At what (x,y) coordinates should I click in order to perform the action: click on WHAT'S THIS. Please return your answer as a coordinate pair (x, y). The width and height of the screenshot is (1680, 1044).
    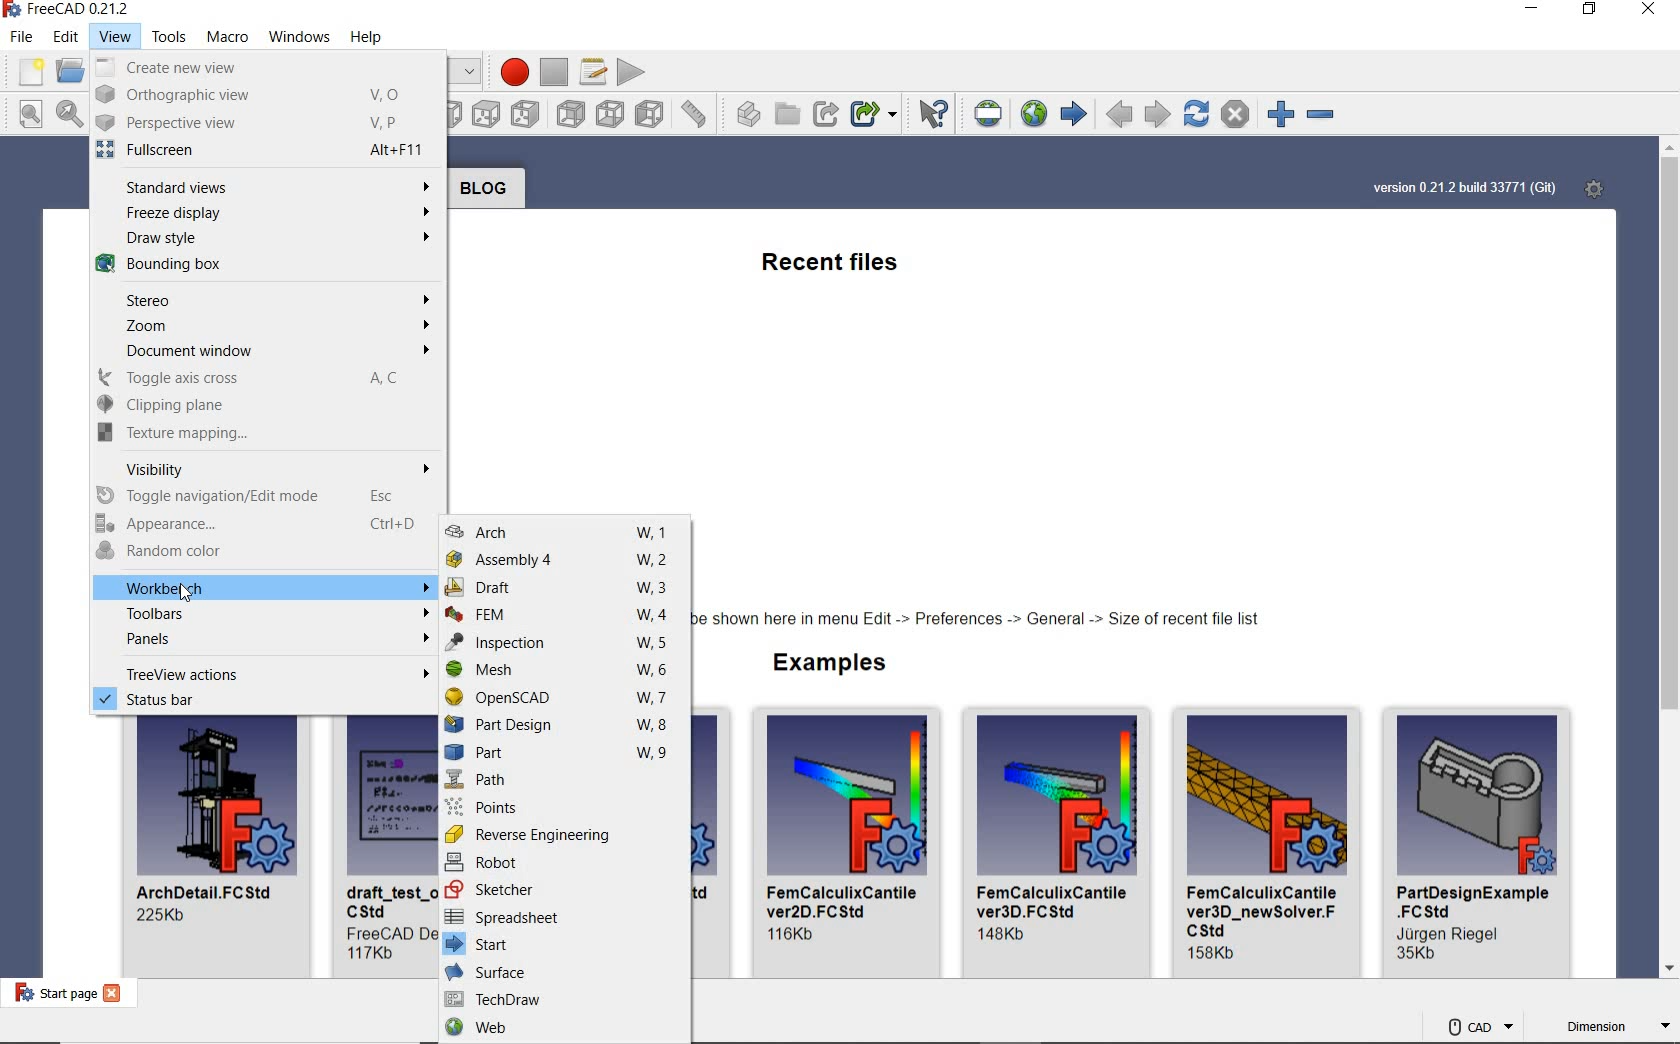
    Looking at the image, I should click on (930, 114).